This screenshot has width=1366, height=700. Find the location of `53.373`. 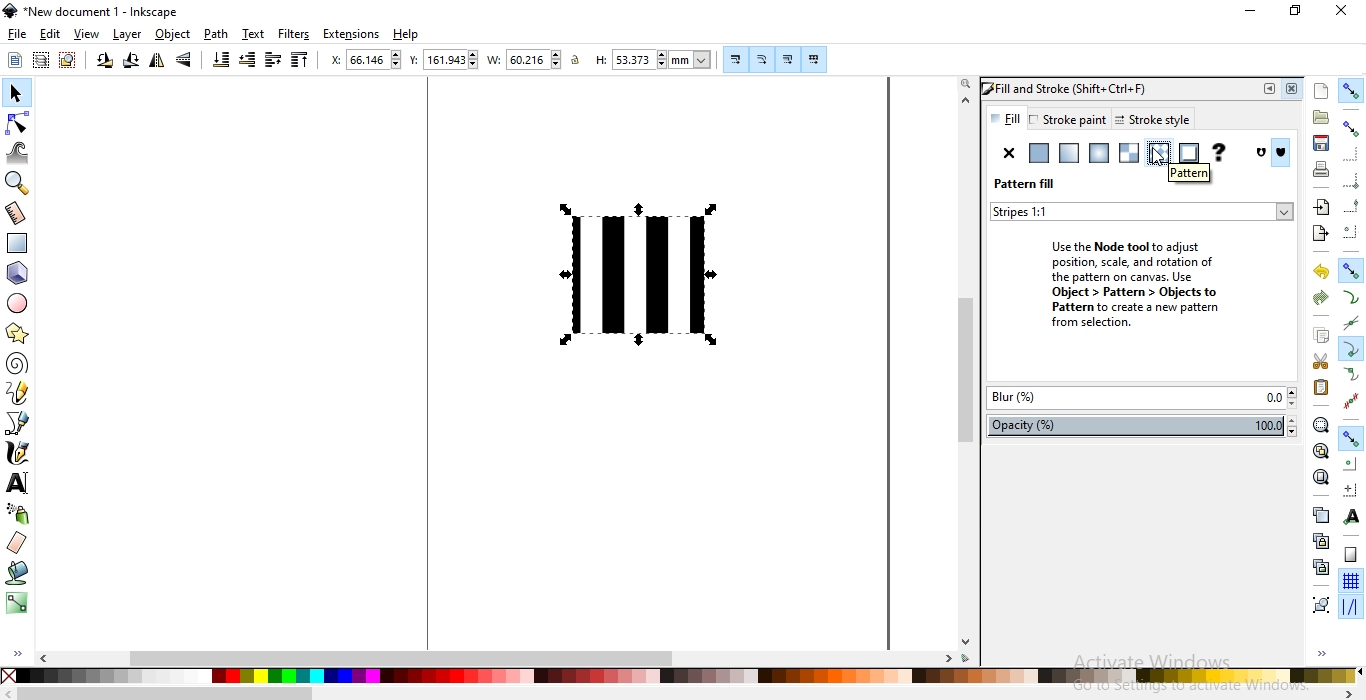

53.373 is located at coordinates (636, 60).